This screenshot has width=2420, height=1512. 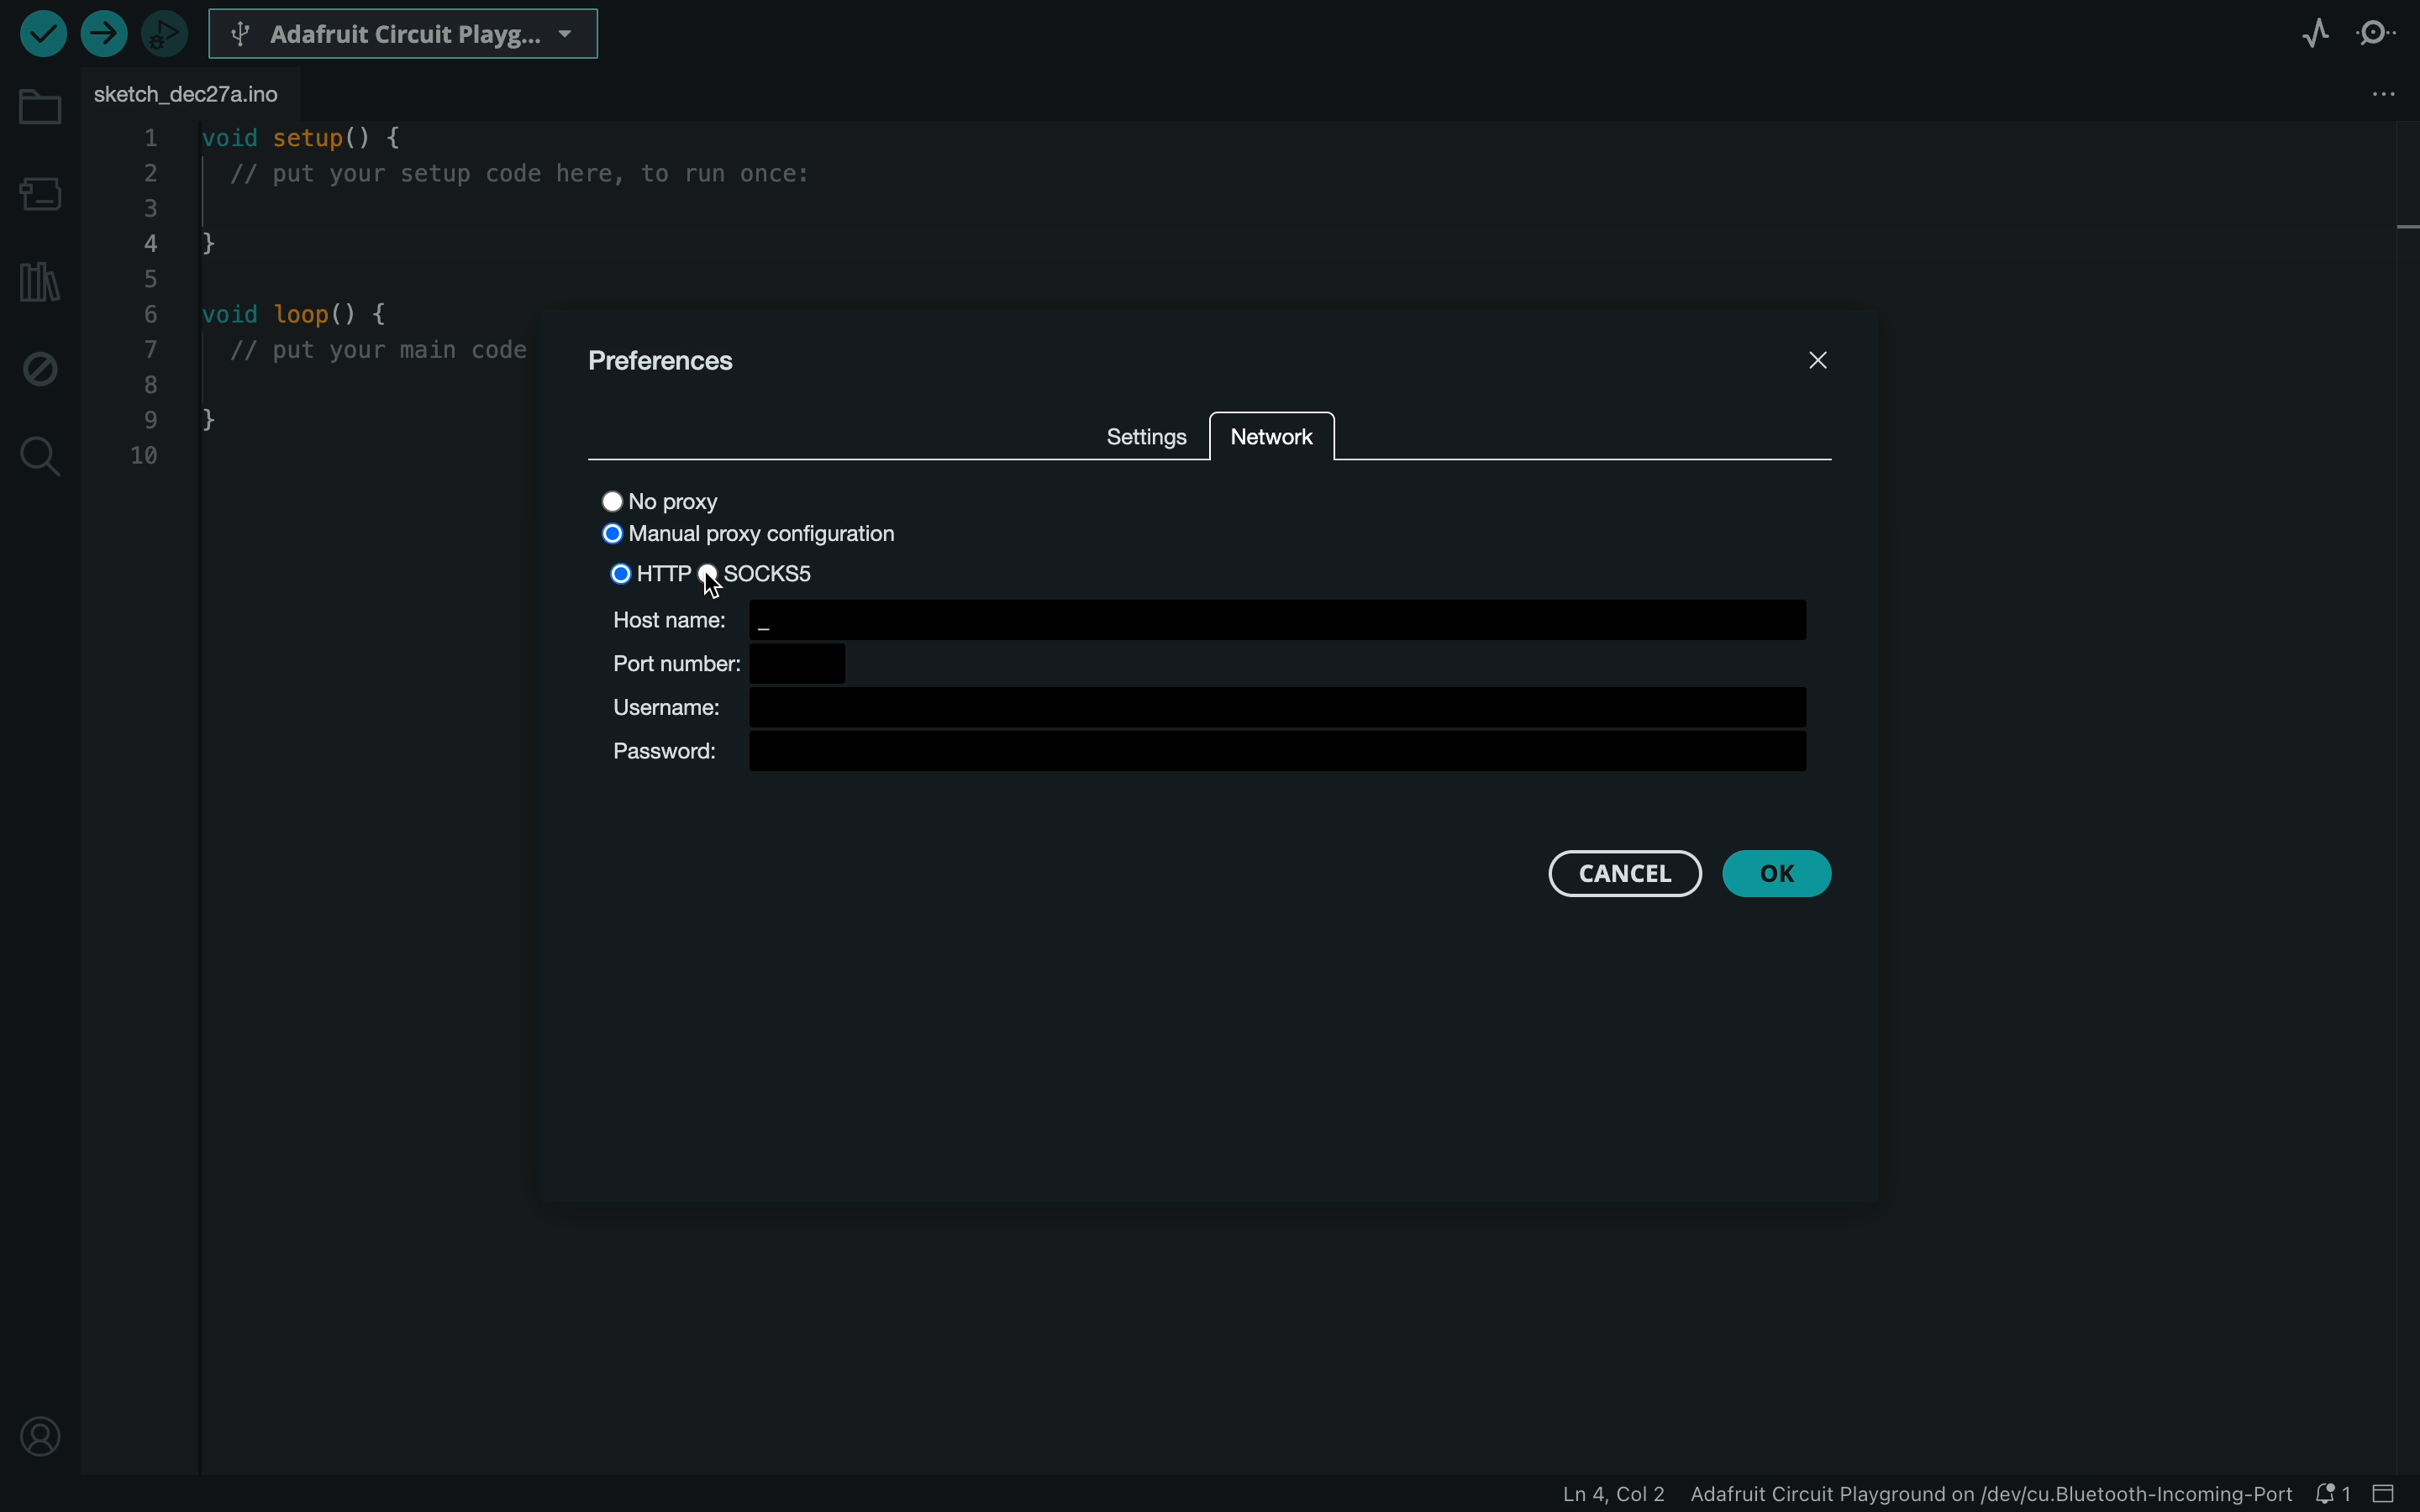 What do you see at coordinates (1900, 1493) in the screenshot?
I see `file information` at bounding box center [1900, 1493].